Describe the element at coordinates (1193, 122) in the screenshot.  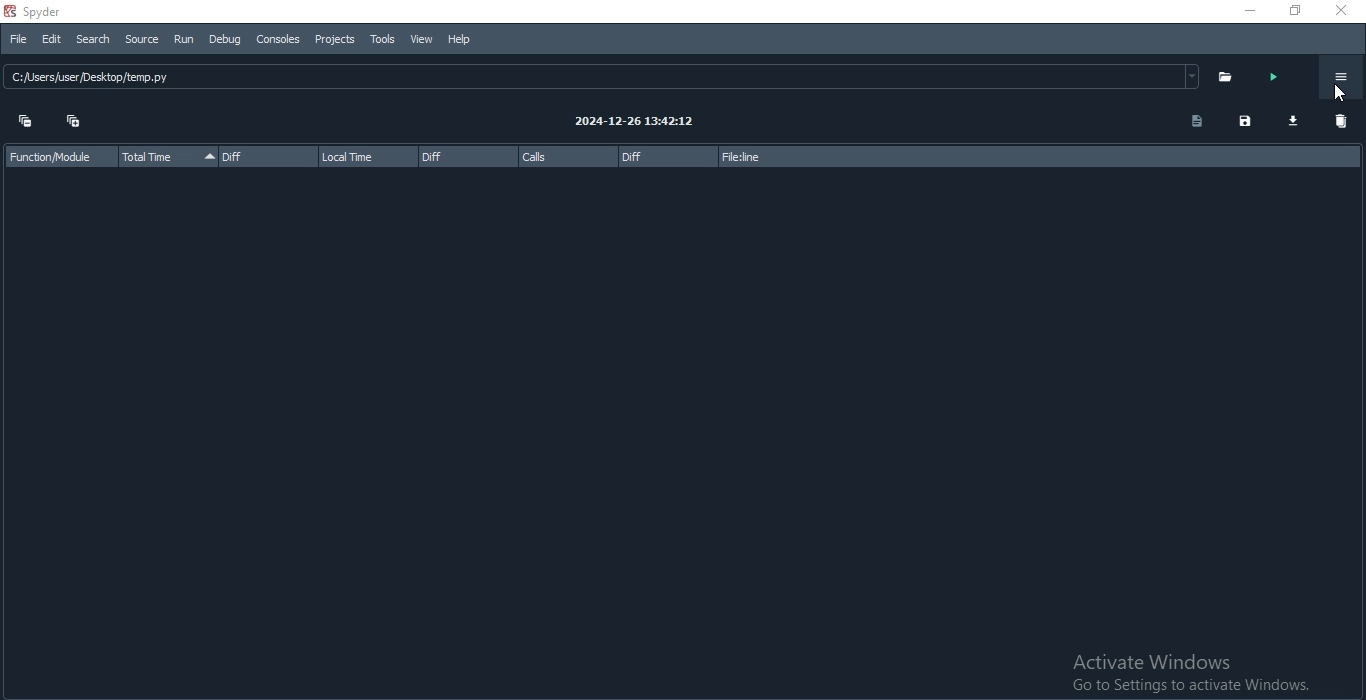
I see `document` at that location.